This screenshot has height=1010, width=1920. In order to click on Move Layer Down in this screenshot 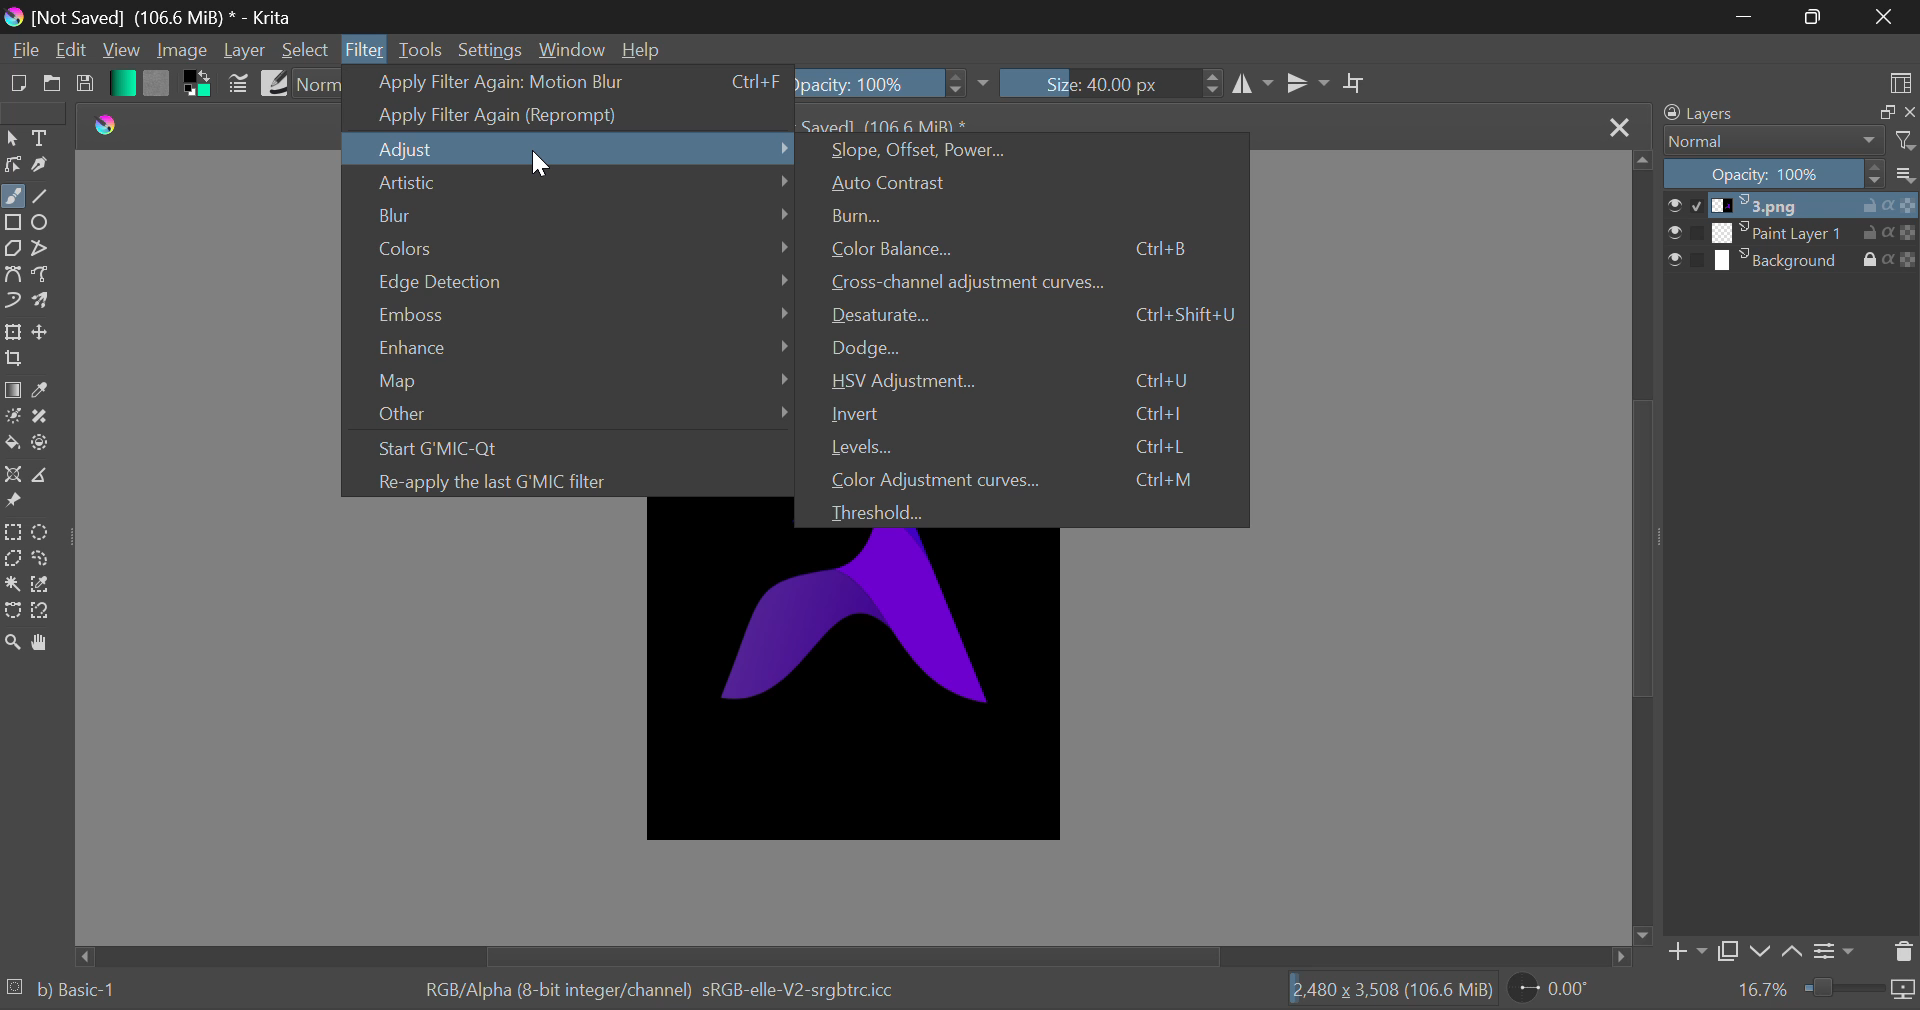, I will do `click(1764, 950)`.